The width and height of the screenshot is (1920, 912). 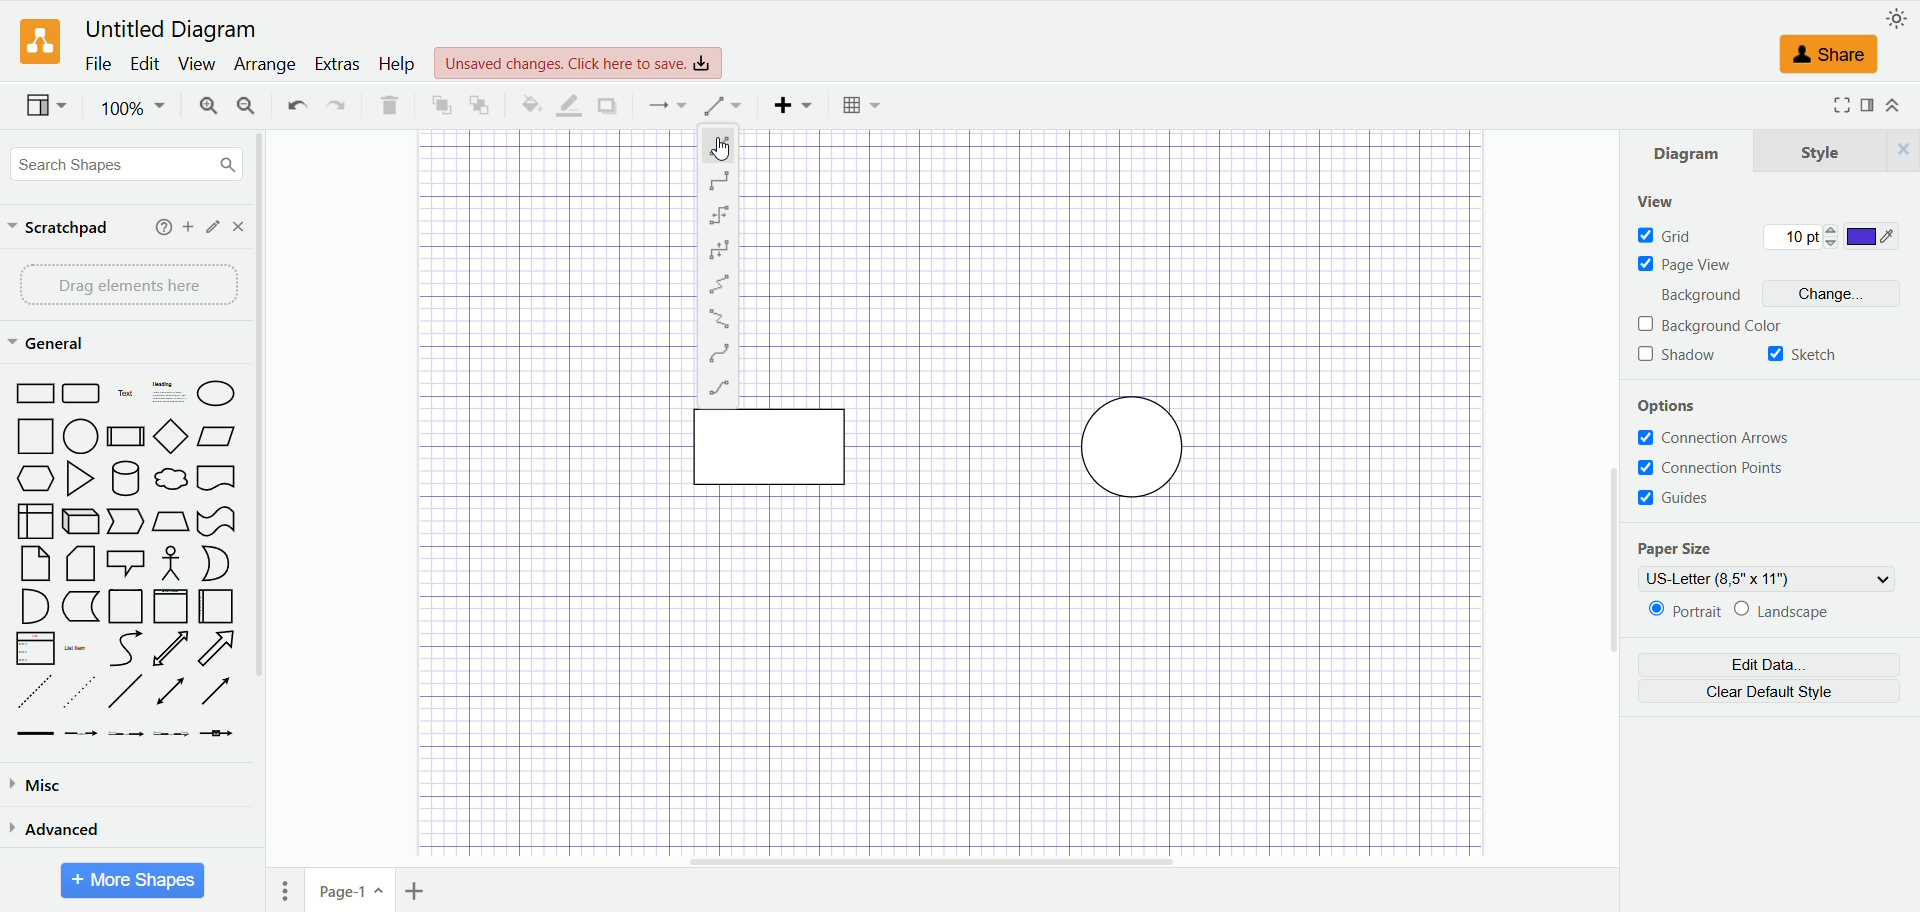 What do you see at coordinates (477, 104) in the screenshot?
I see `to back` at bounding box center [477, 104].